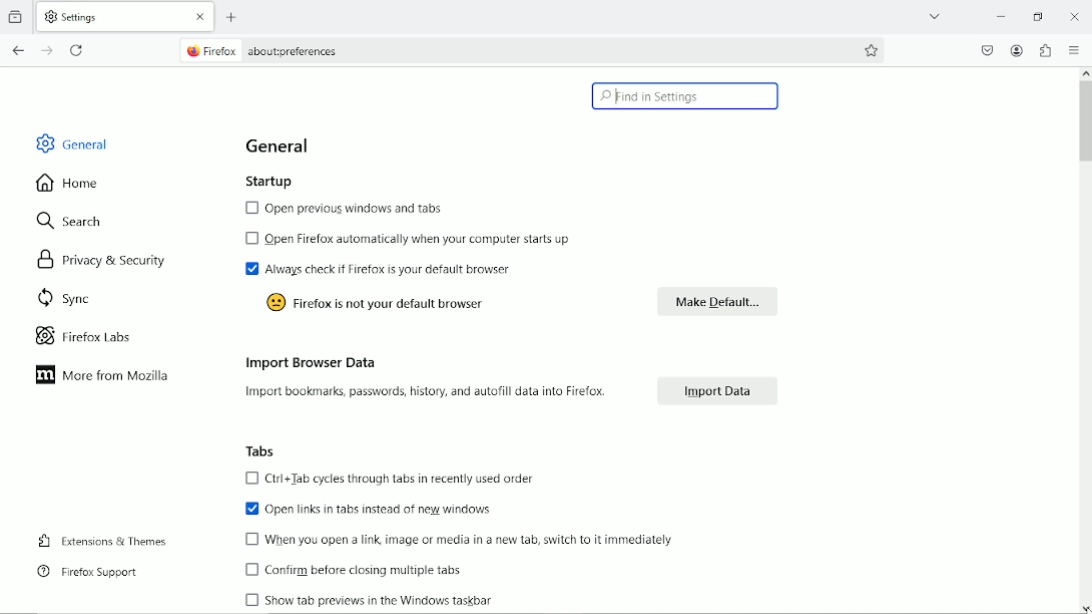 The width and height of the screenshot is (1092, 614). Describe the element at coordinates (92, 335) in the screenshot. I see `Firefox labs` at that location.